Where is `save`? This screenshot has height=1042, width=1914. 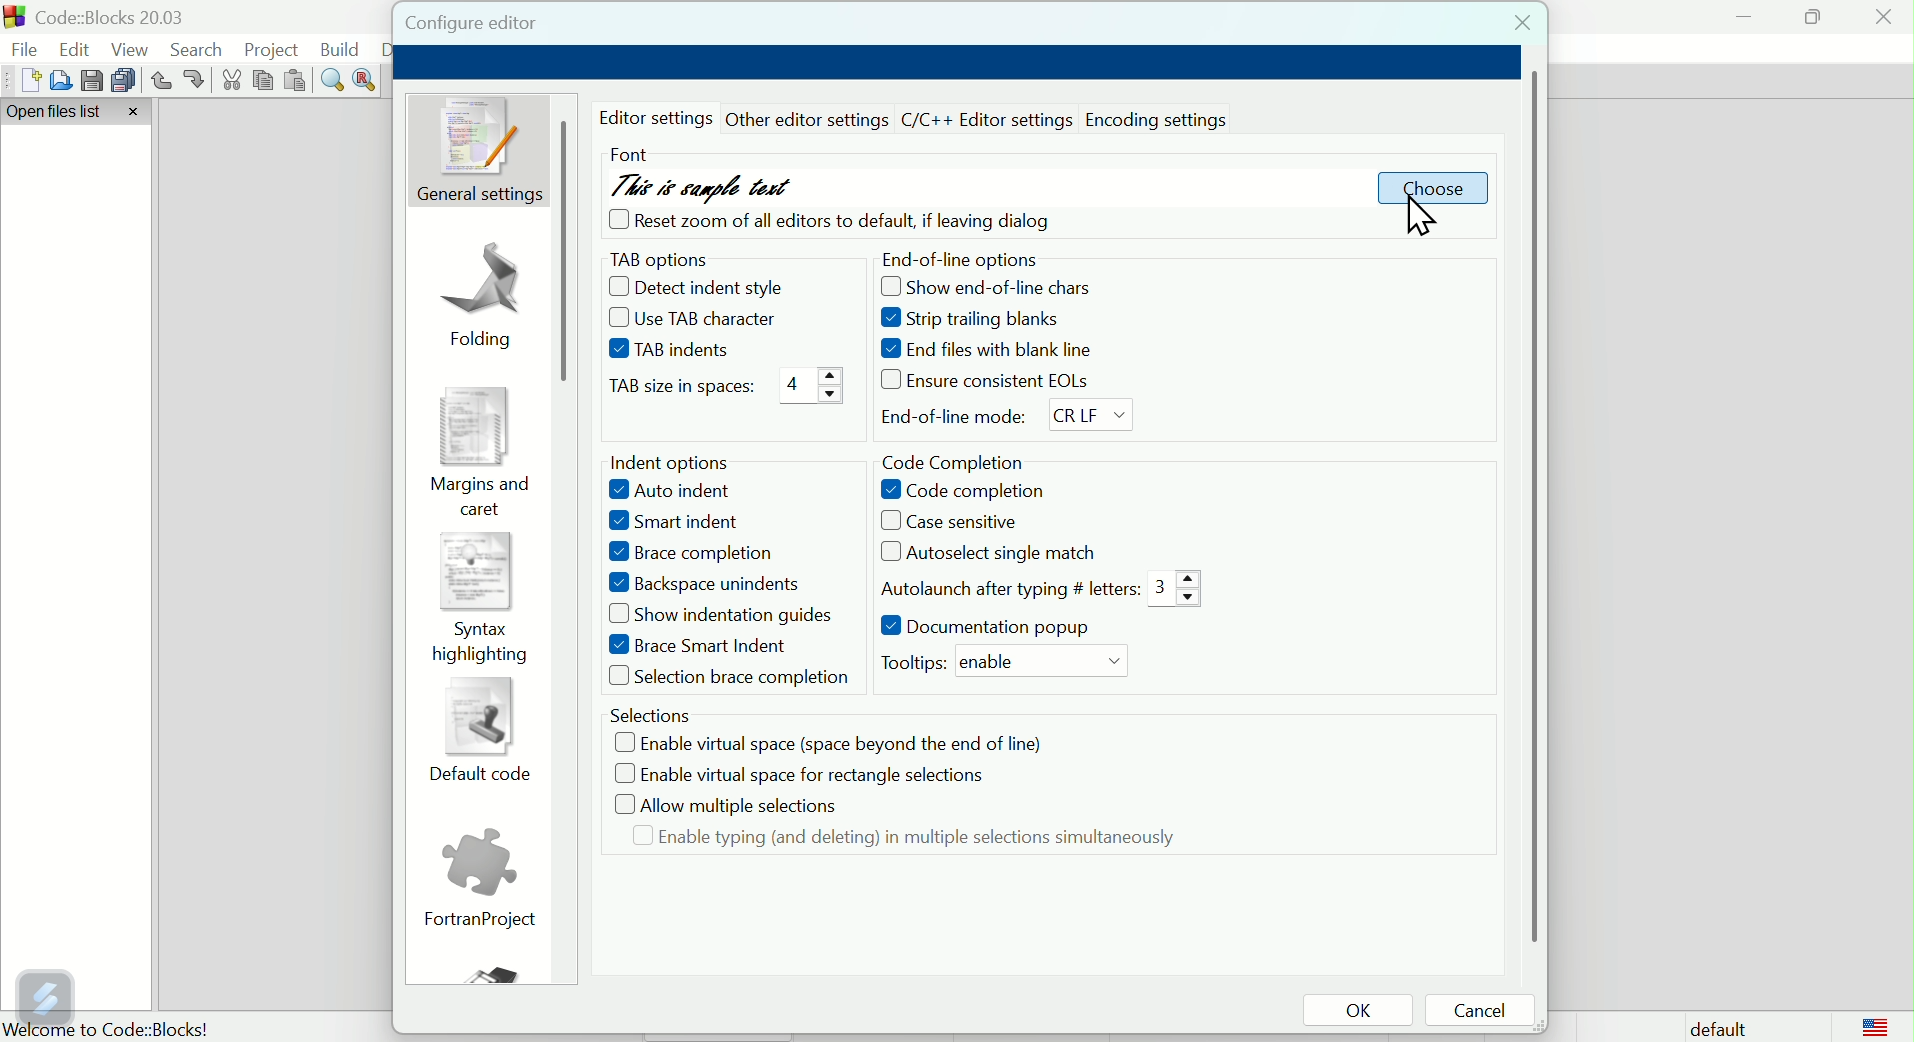
save is located at coordinates (89, 78).